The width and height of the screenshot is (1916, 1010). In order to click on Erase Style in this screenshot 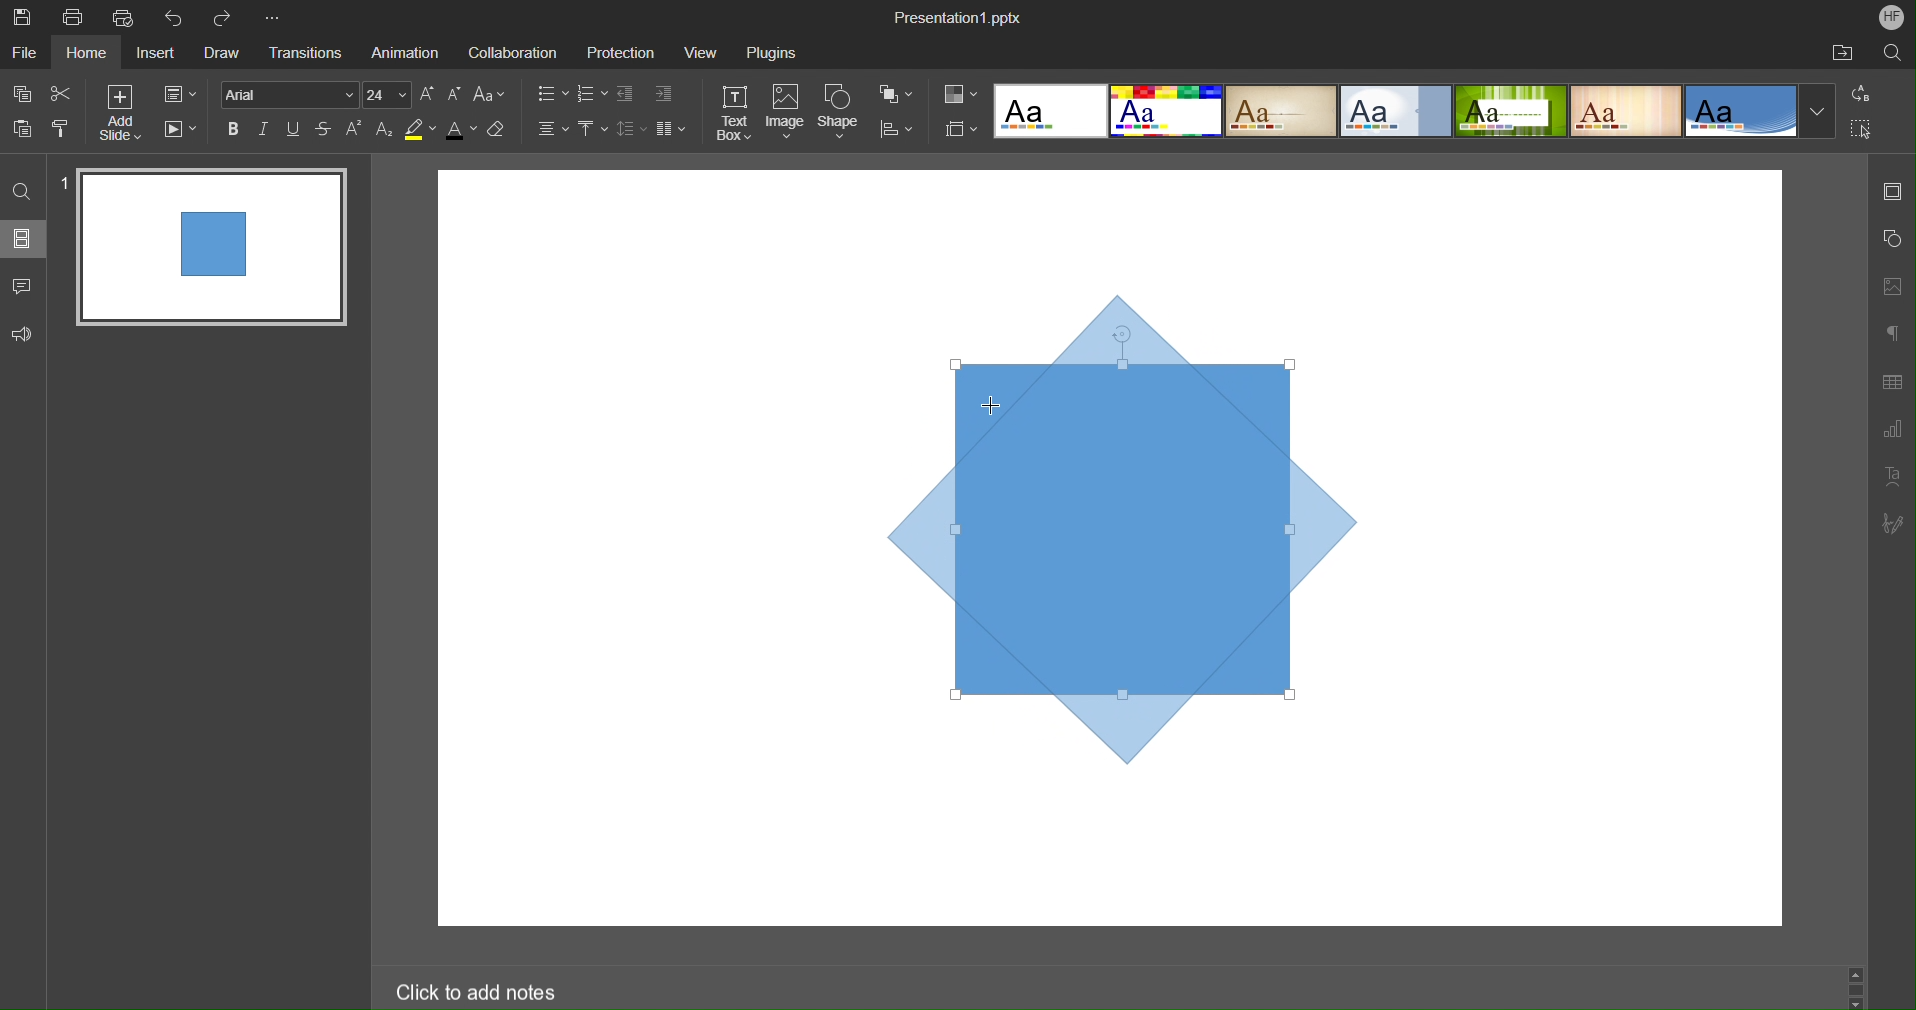, I will do `click(499, 130)`.